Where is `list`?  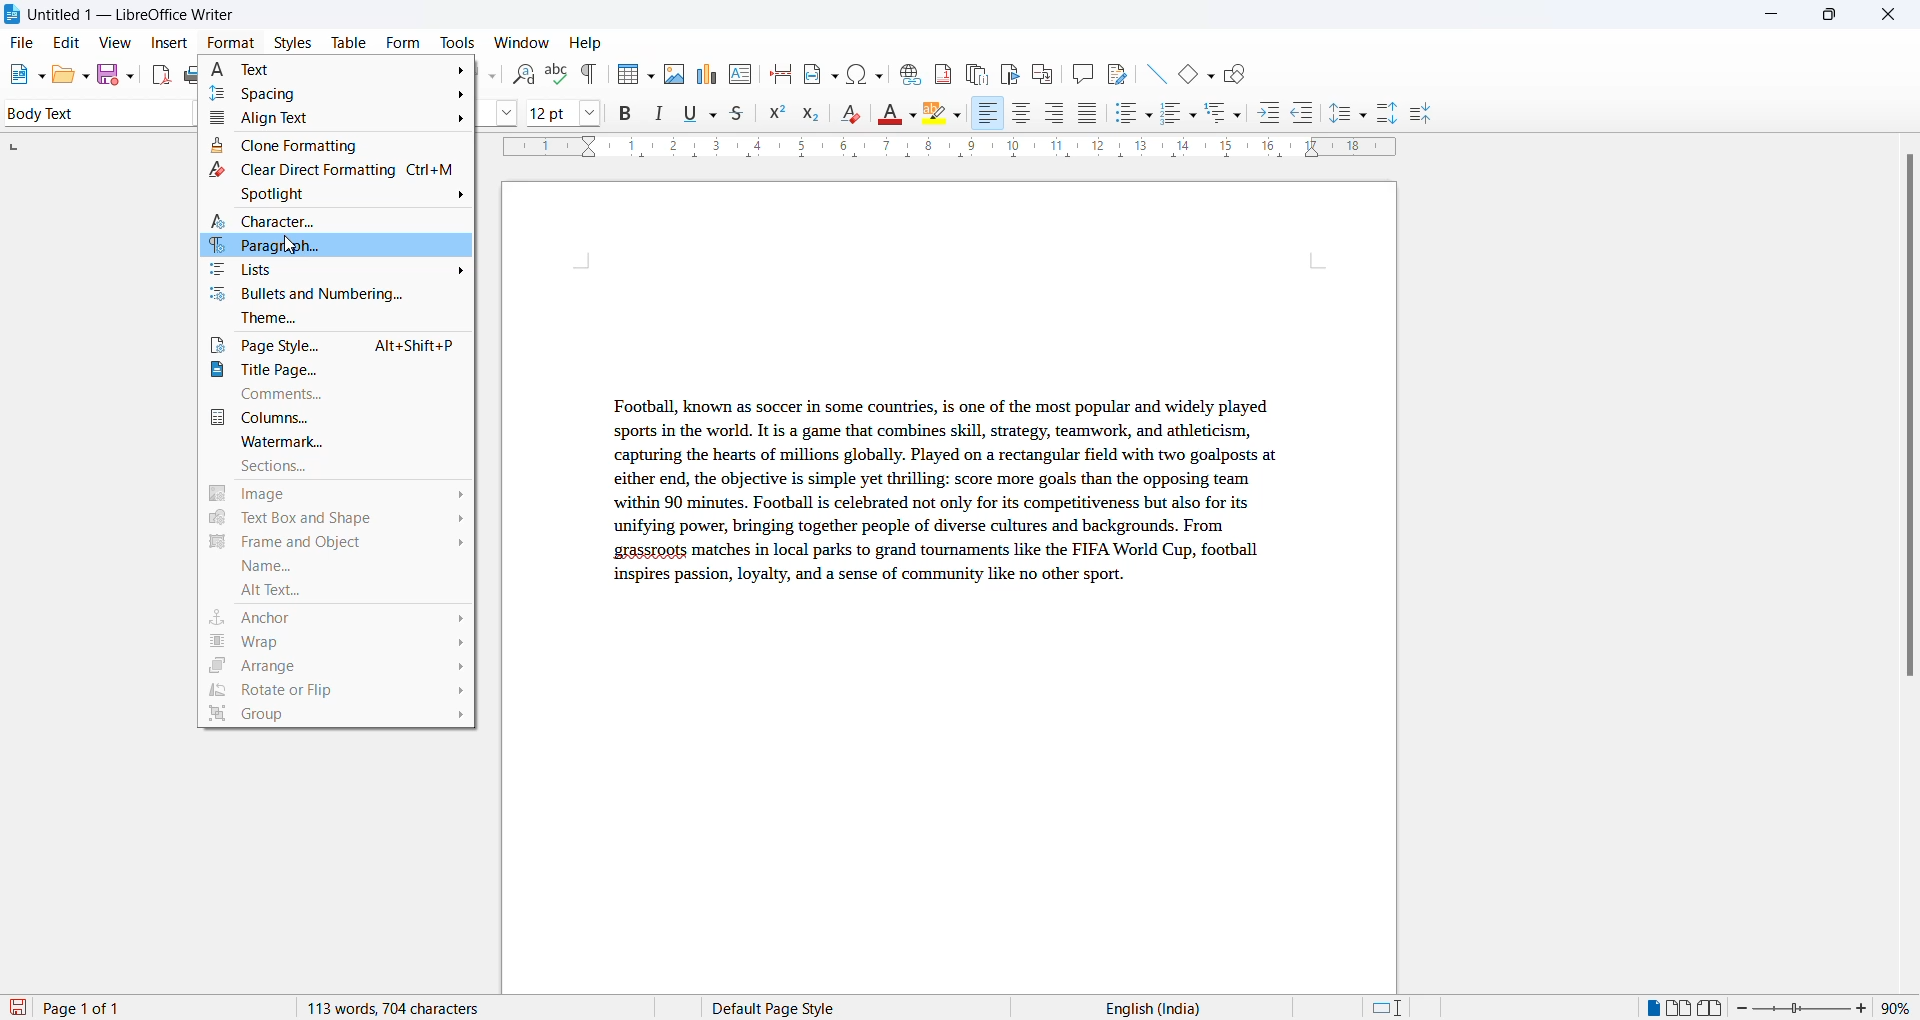
list is located at coordinates (337, 273).